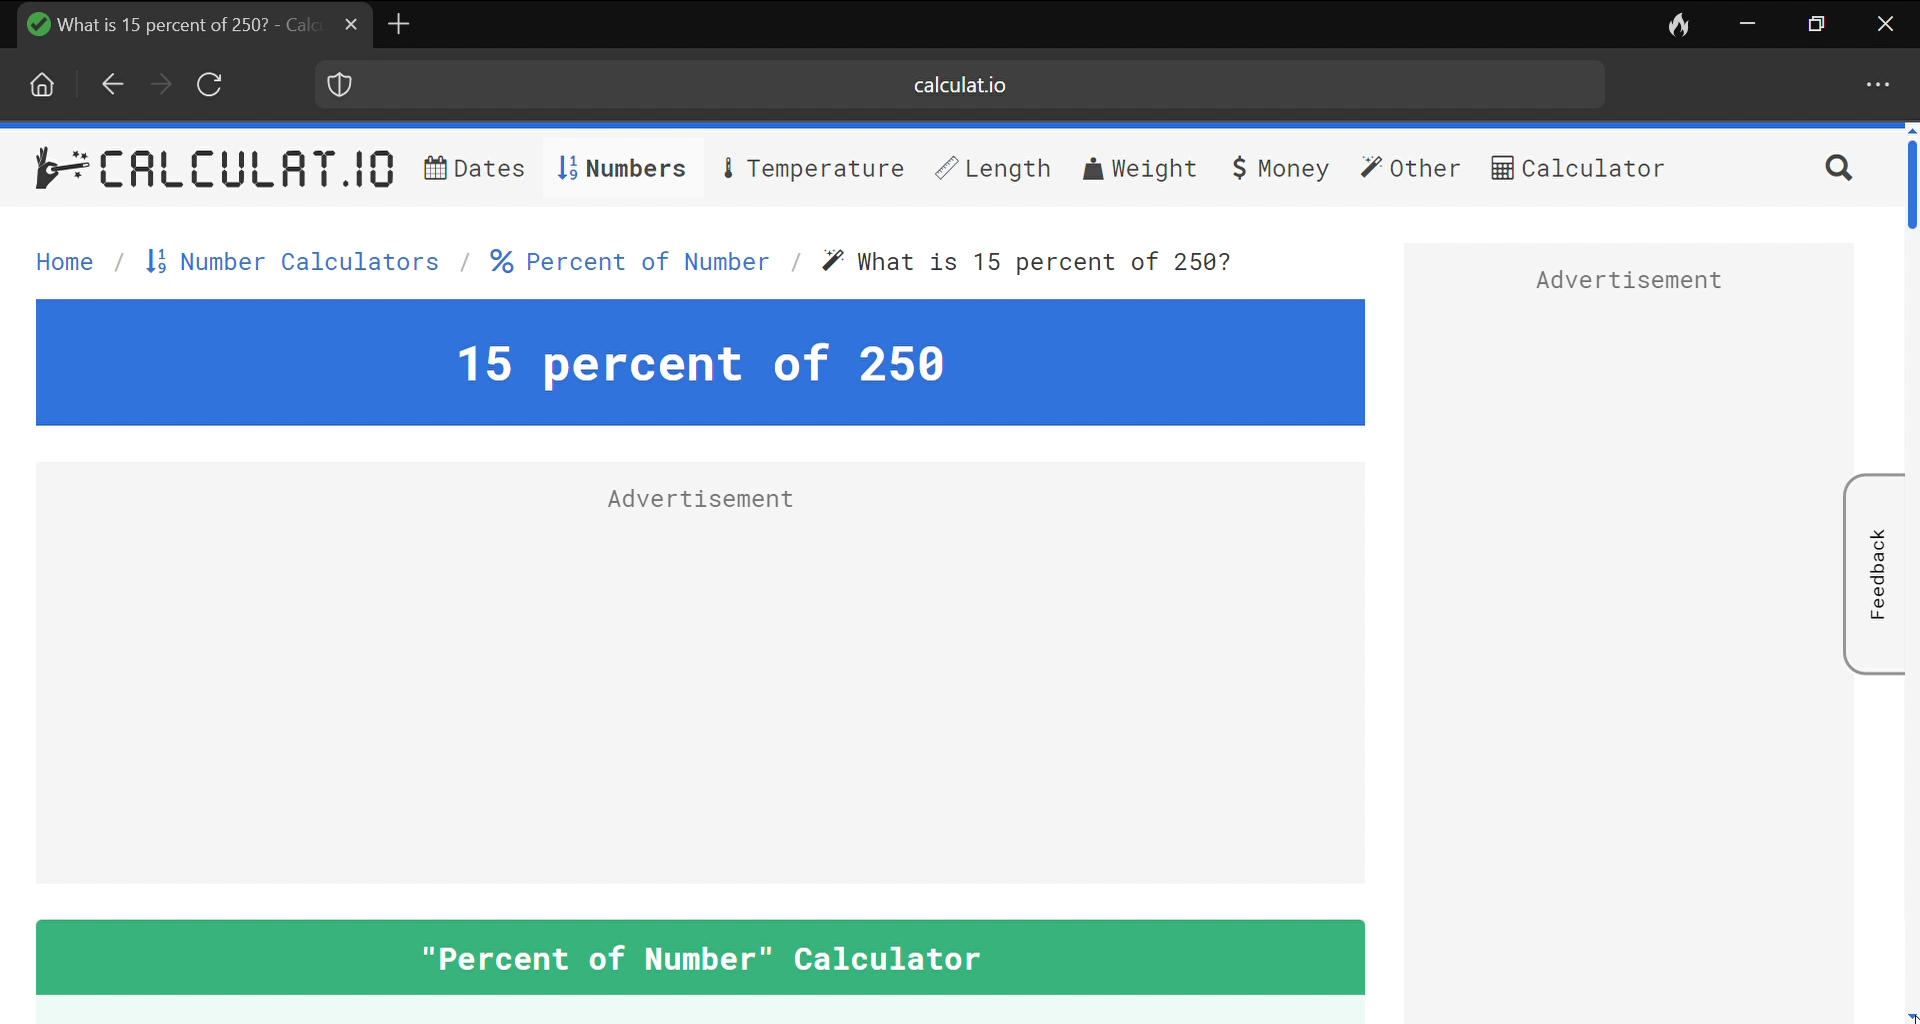 This screenshot has height=1024, width=1920. What do you see at coordinates (619, 169) in the screenshot?
I see ` Numbers` at bounding box center [619, 169].